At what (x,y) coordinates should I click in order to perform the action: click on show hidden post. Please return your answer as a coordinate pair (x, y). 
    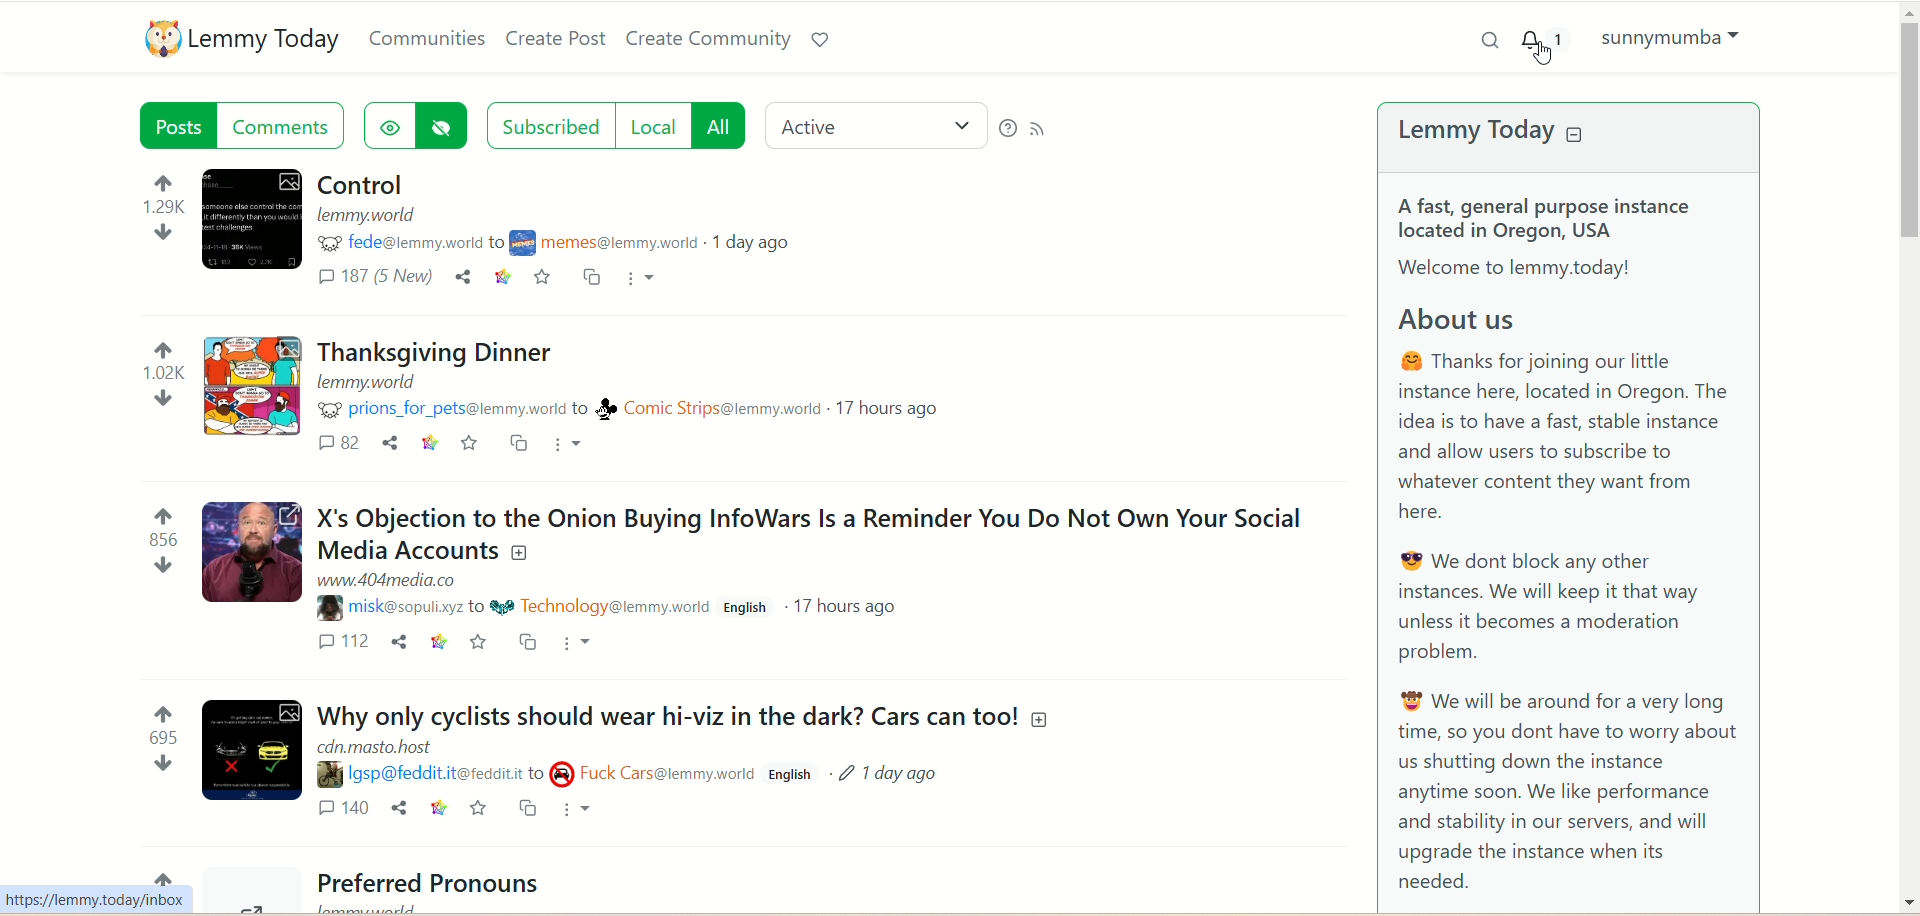
    Looking at the image, I should click on (386, 125).